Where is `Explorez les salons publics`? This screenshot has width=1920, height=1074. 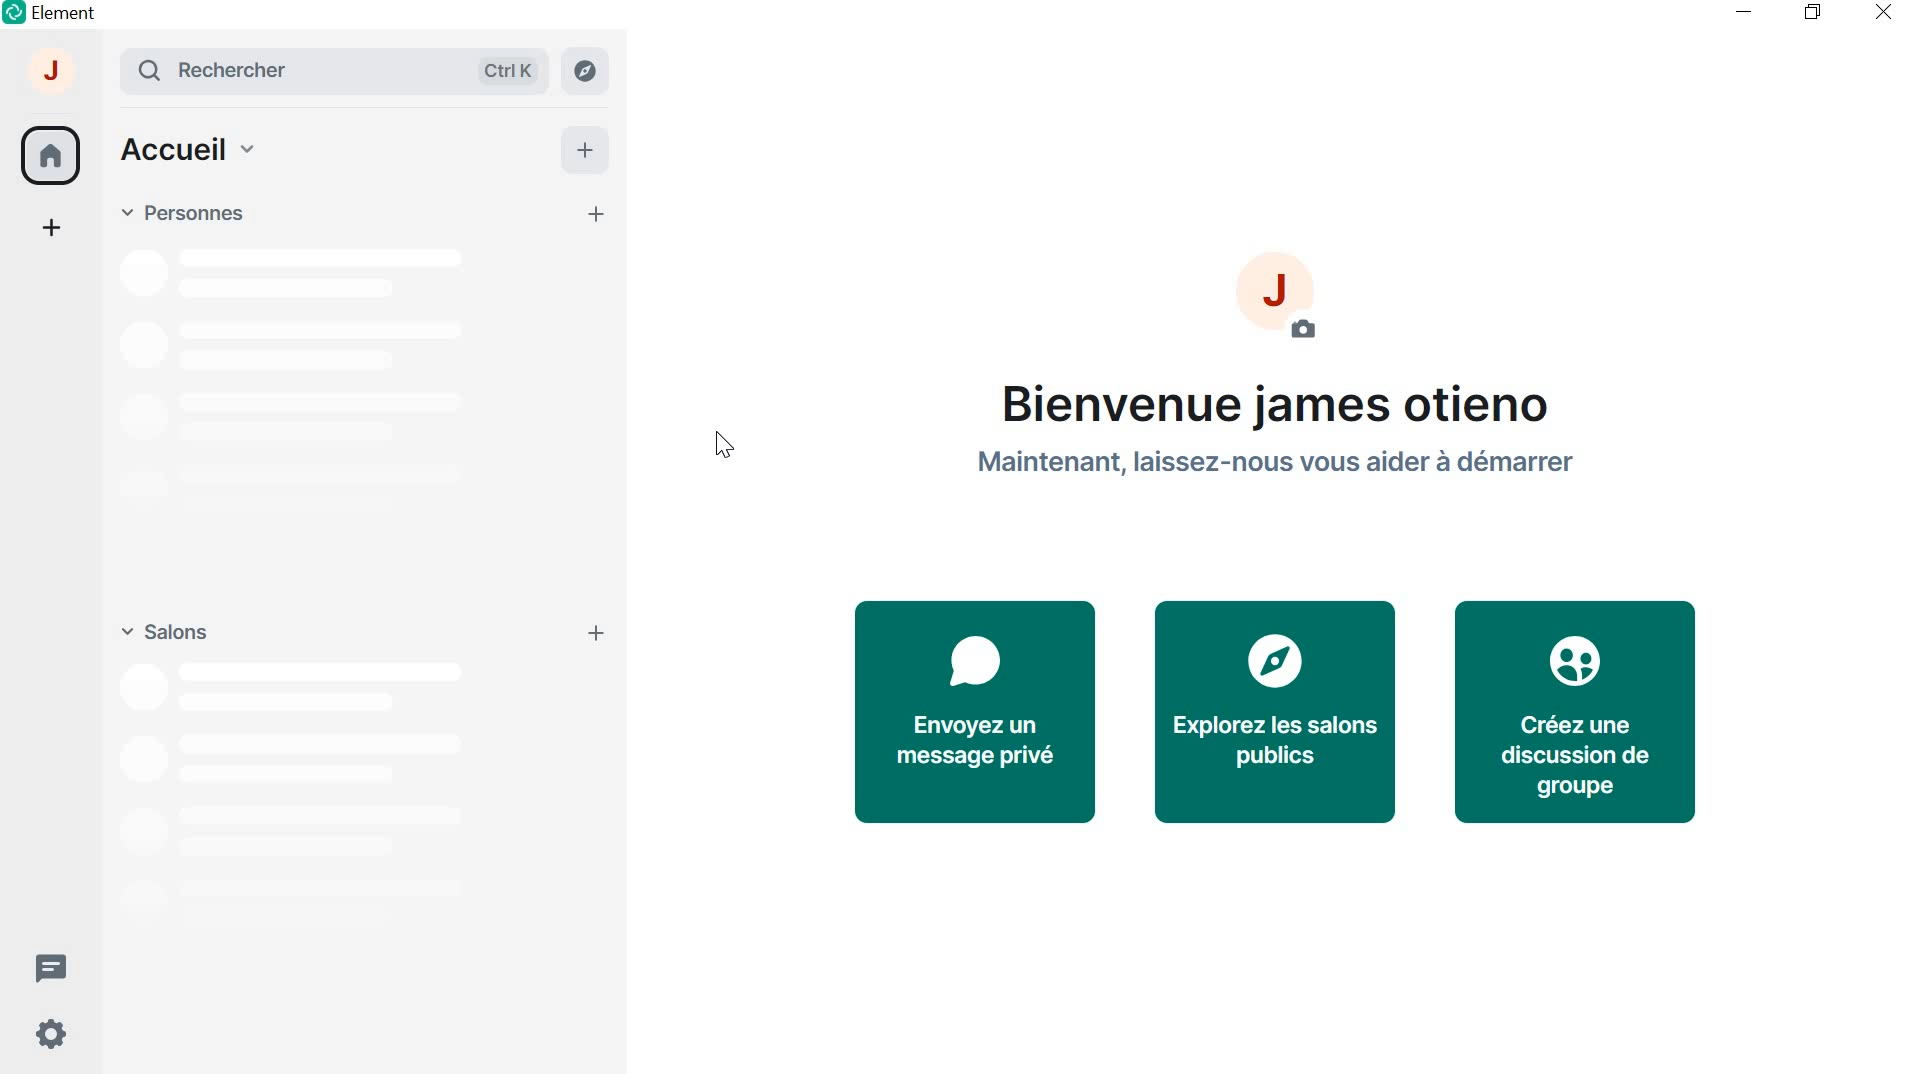 Explorez les salons publics is located at coordinates (1276, 713).